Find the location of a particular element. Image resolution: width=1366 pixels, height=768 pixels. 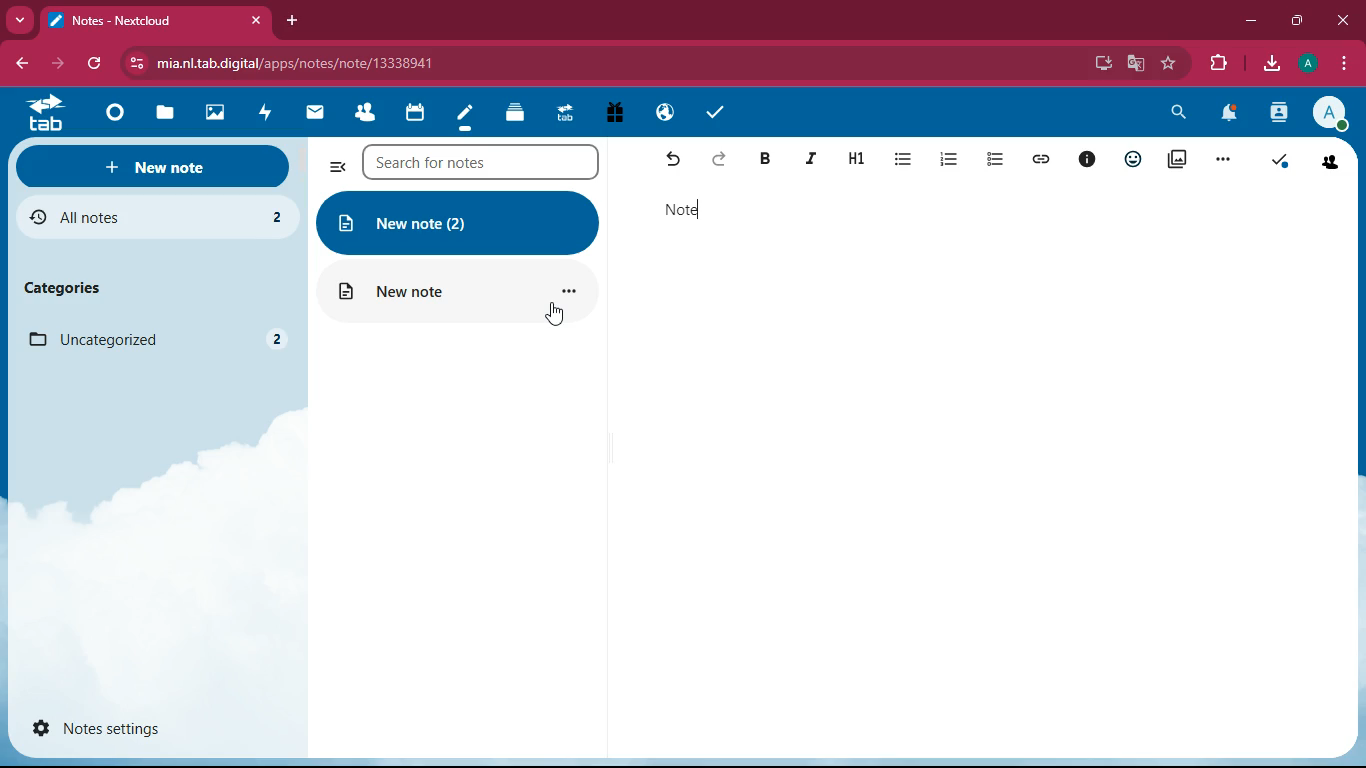

user is located at coordinates (1278, 114).